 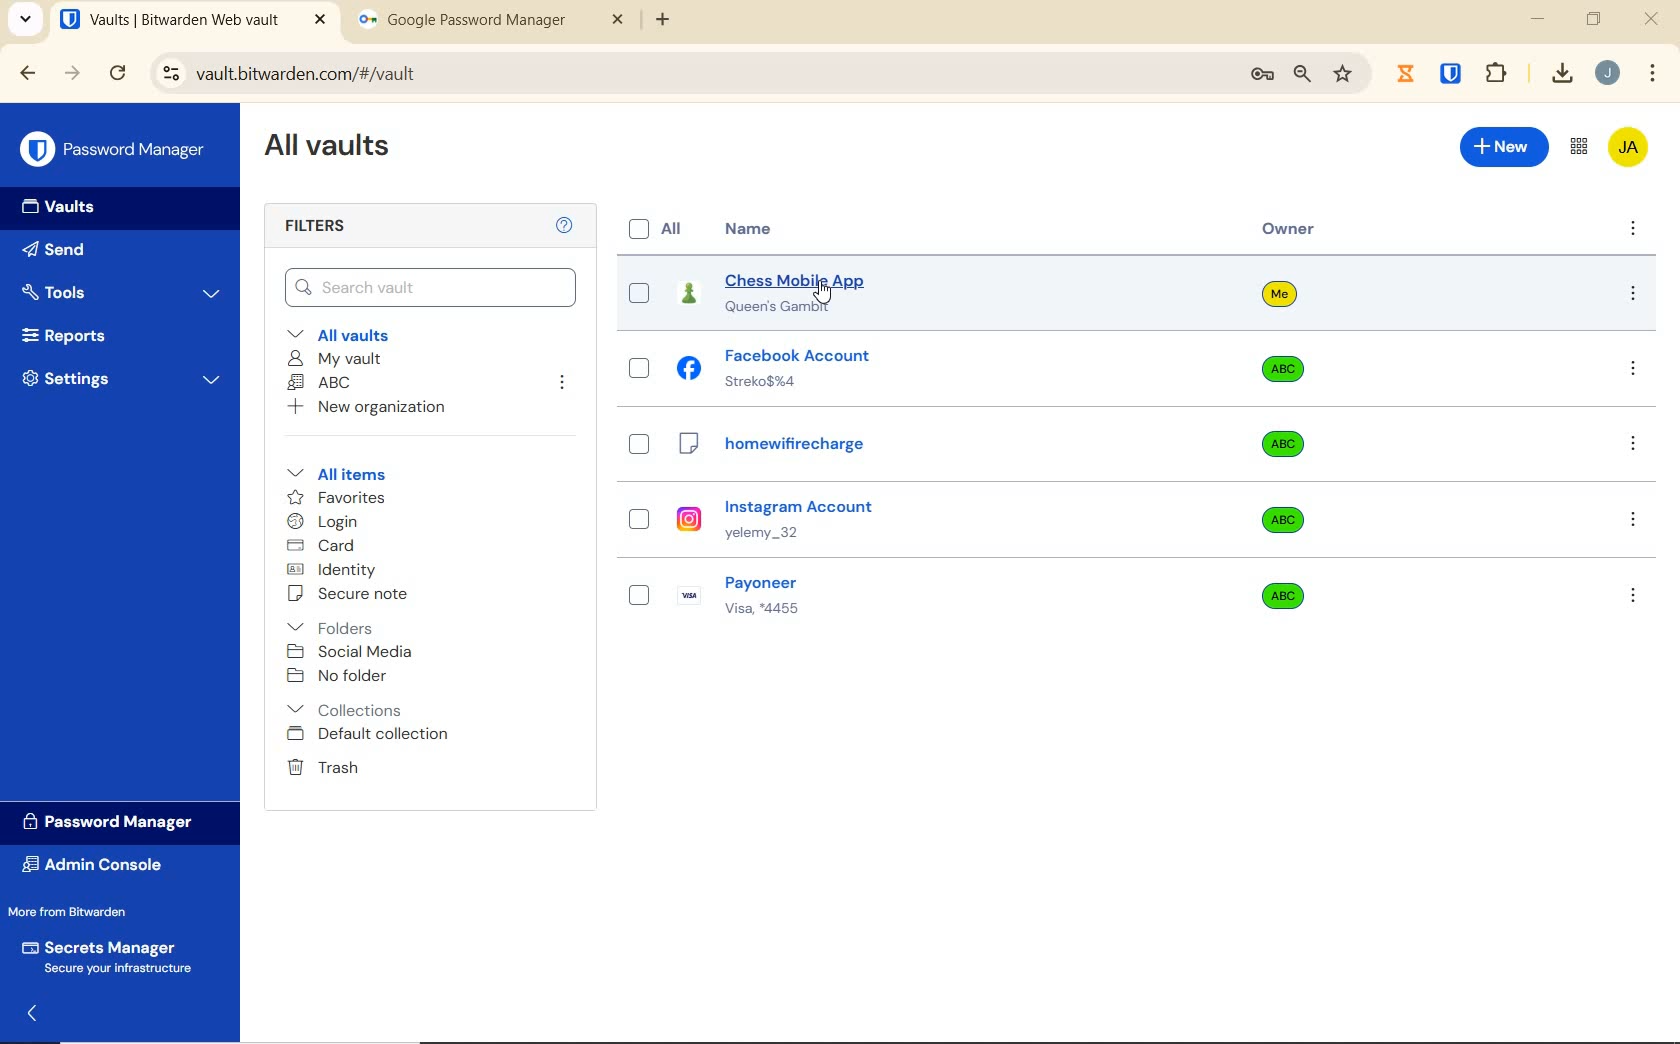 What do you see at coordinates (346, 627) in the screenshot?
I see `folders` at bounding box center [346, 627].